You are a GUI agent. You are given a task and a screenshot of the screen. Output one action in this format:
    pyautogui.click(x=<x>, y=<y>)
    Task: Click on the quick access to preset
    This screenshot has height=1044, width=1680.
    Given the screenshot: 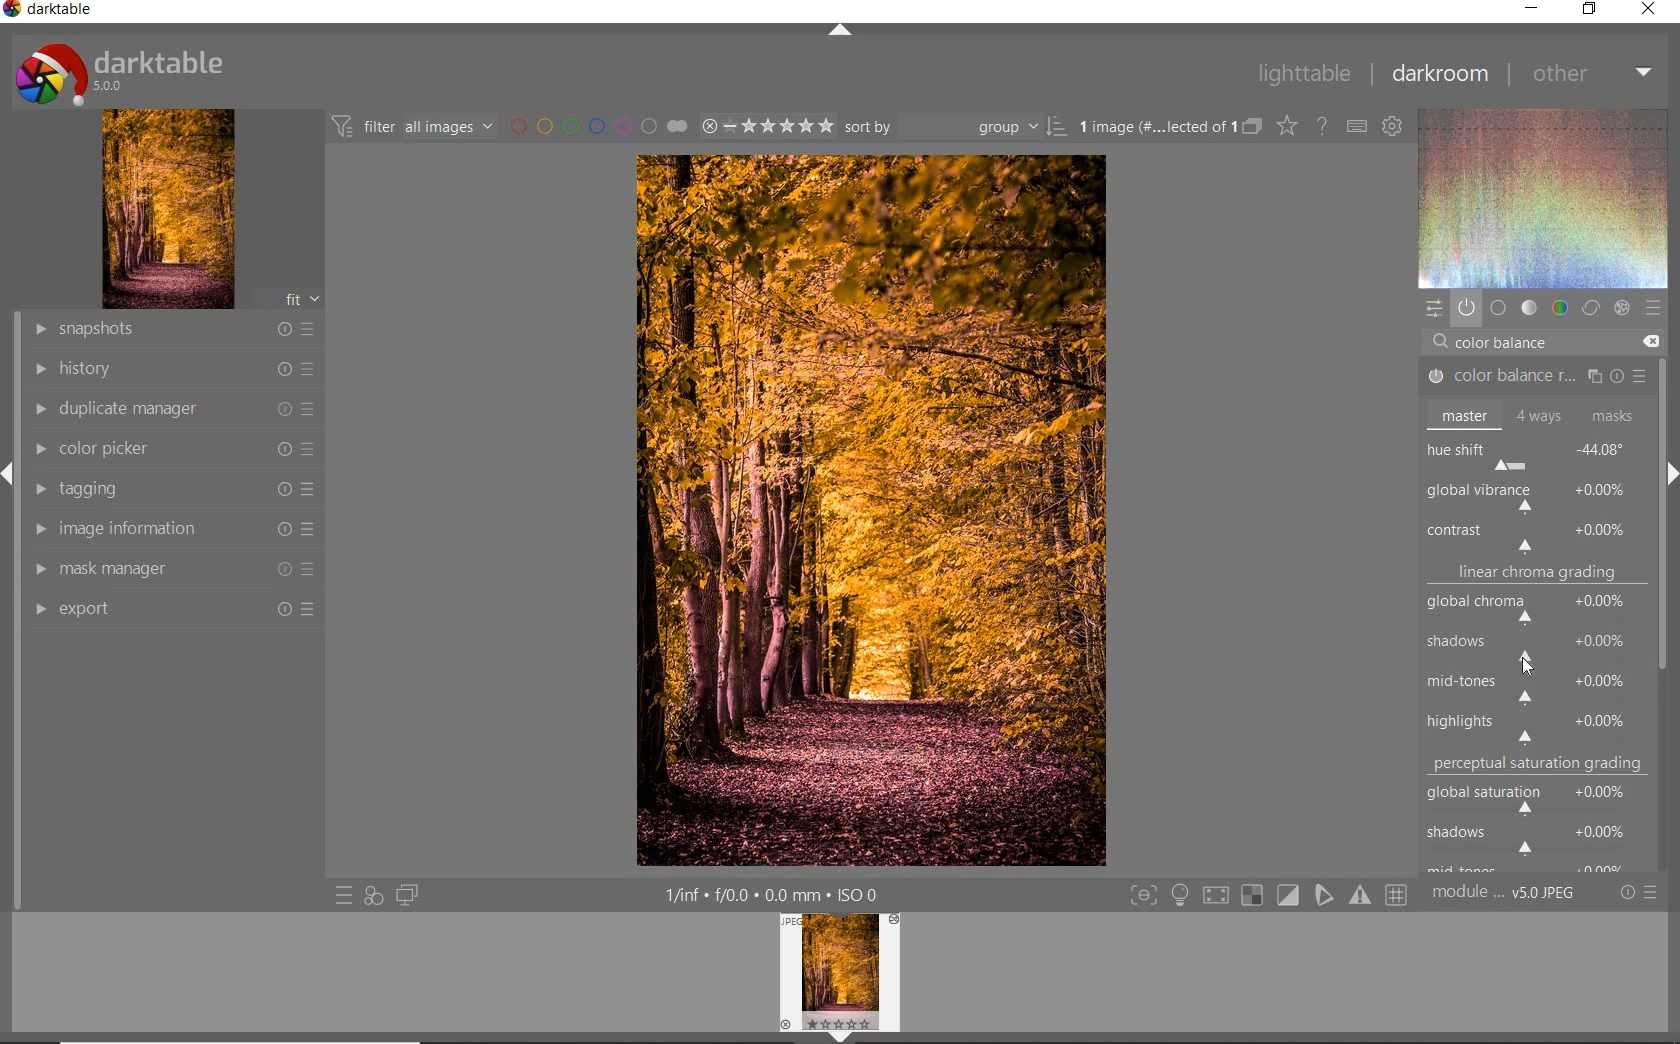 What is the action you would take?
    pyautogui.click(x=343, y=893)
    